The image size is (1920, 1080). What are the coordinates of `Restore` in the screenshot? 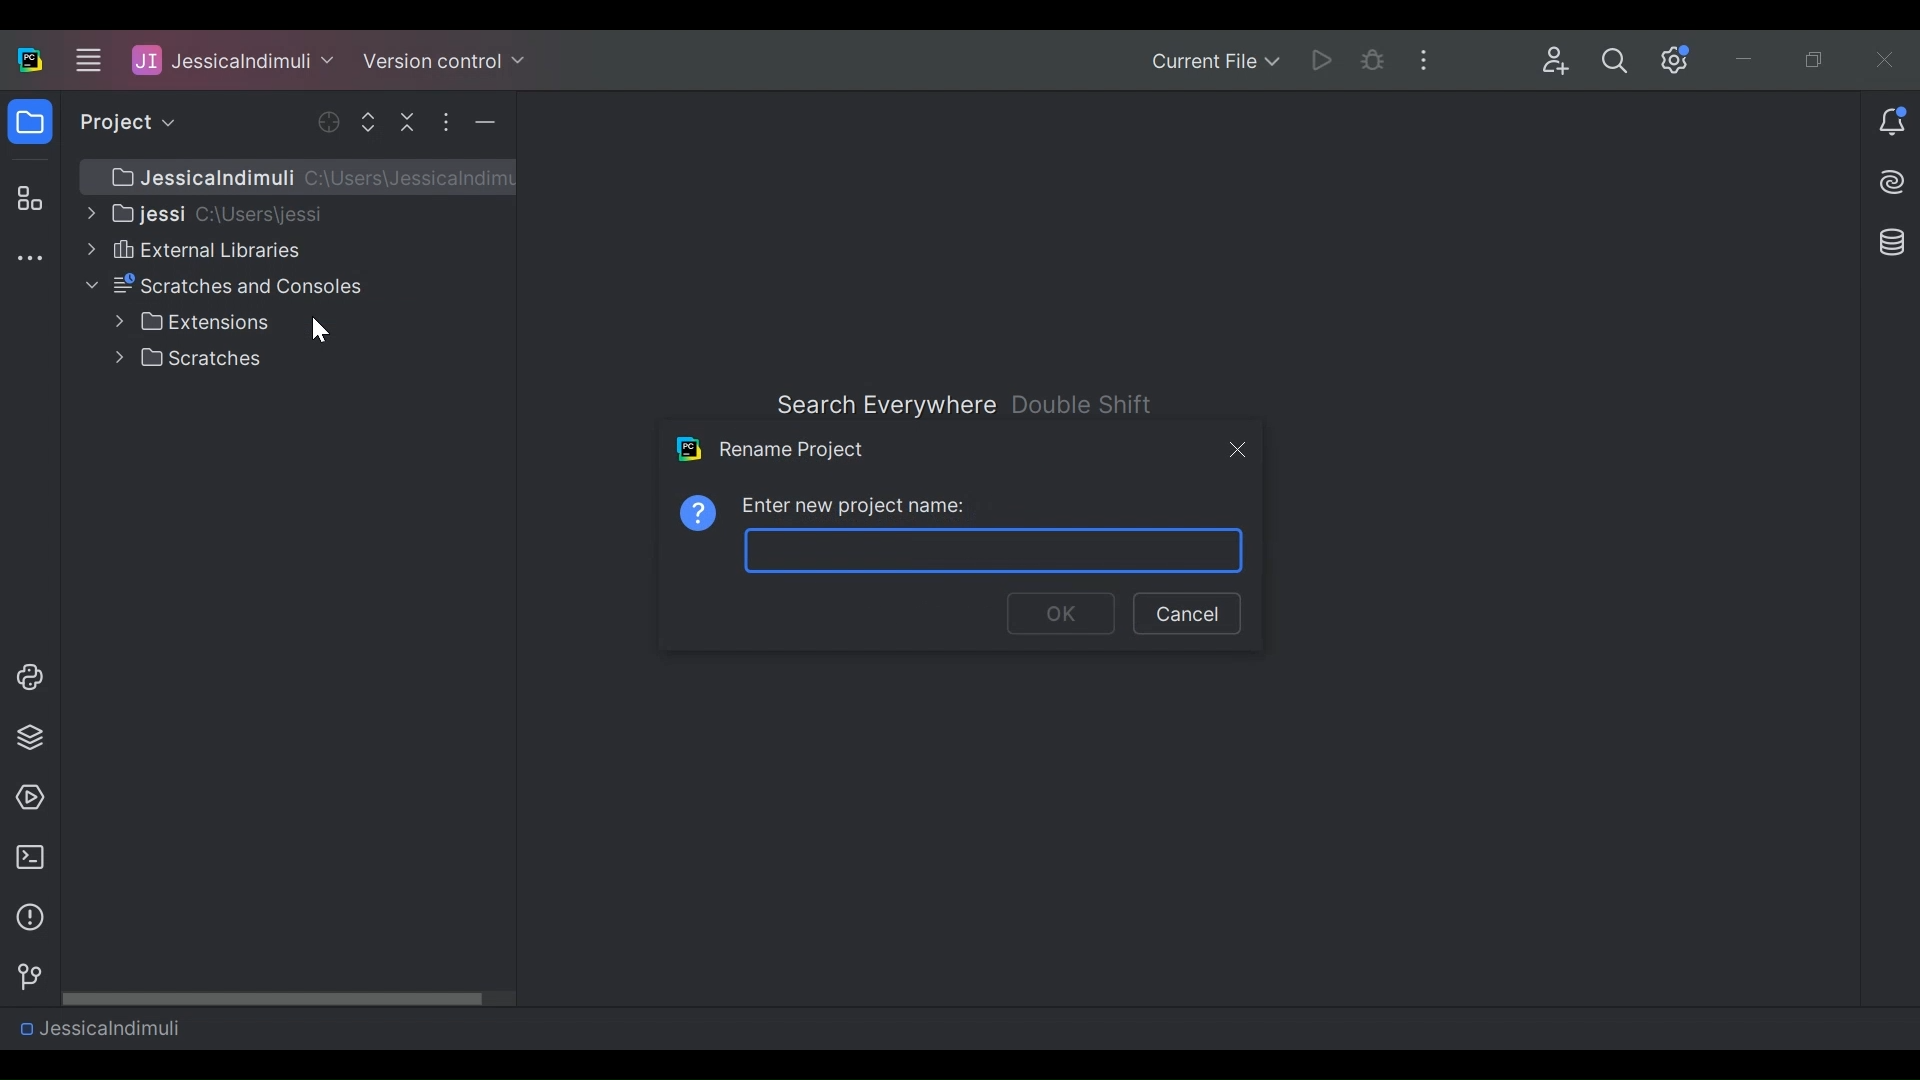 It's located at (1818, 61).